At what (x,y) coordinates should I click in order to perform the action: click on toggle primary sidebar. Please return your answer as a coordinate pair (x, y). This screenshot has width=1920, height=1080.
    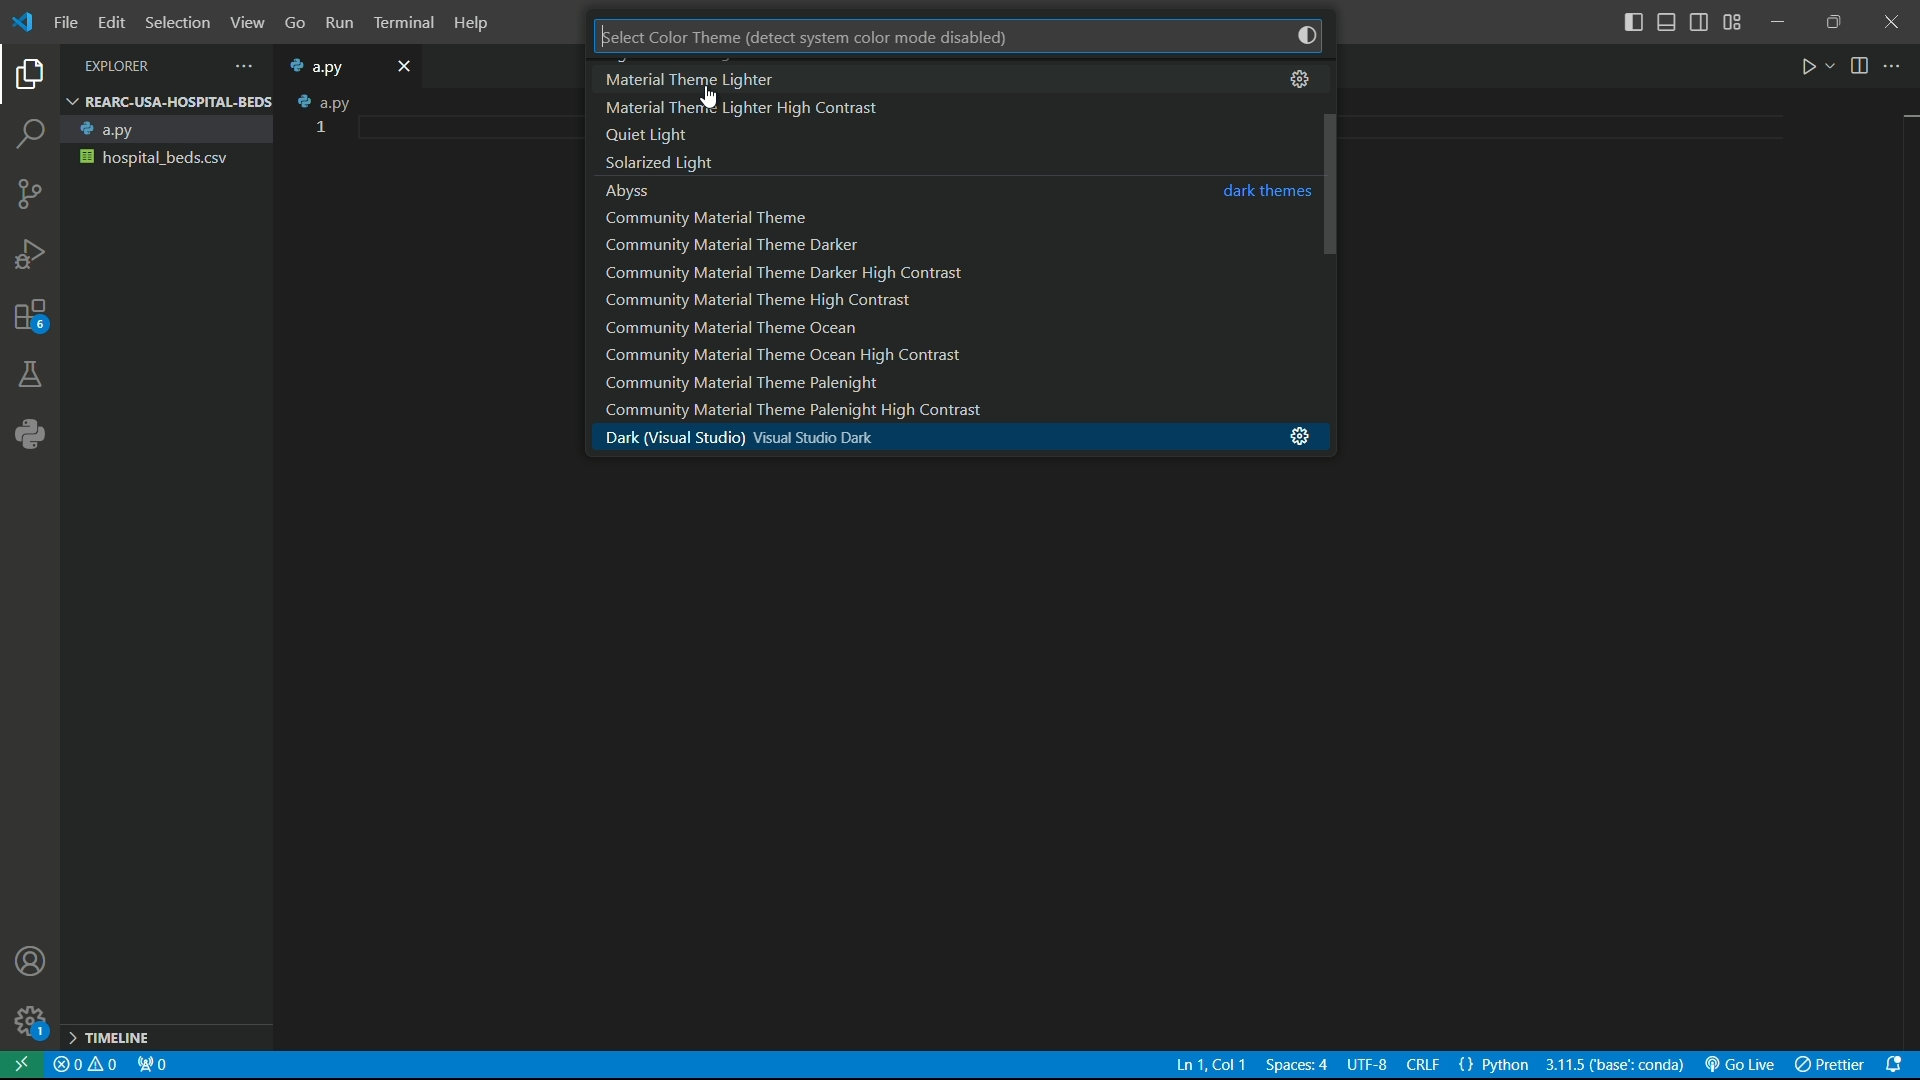
    Looking at the image, I should click on (1633, 24).